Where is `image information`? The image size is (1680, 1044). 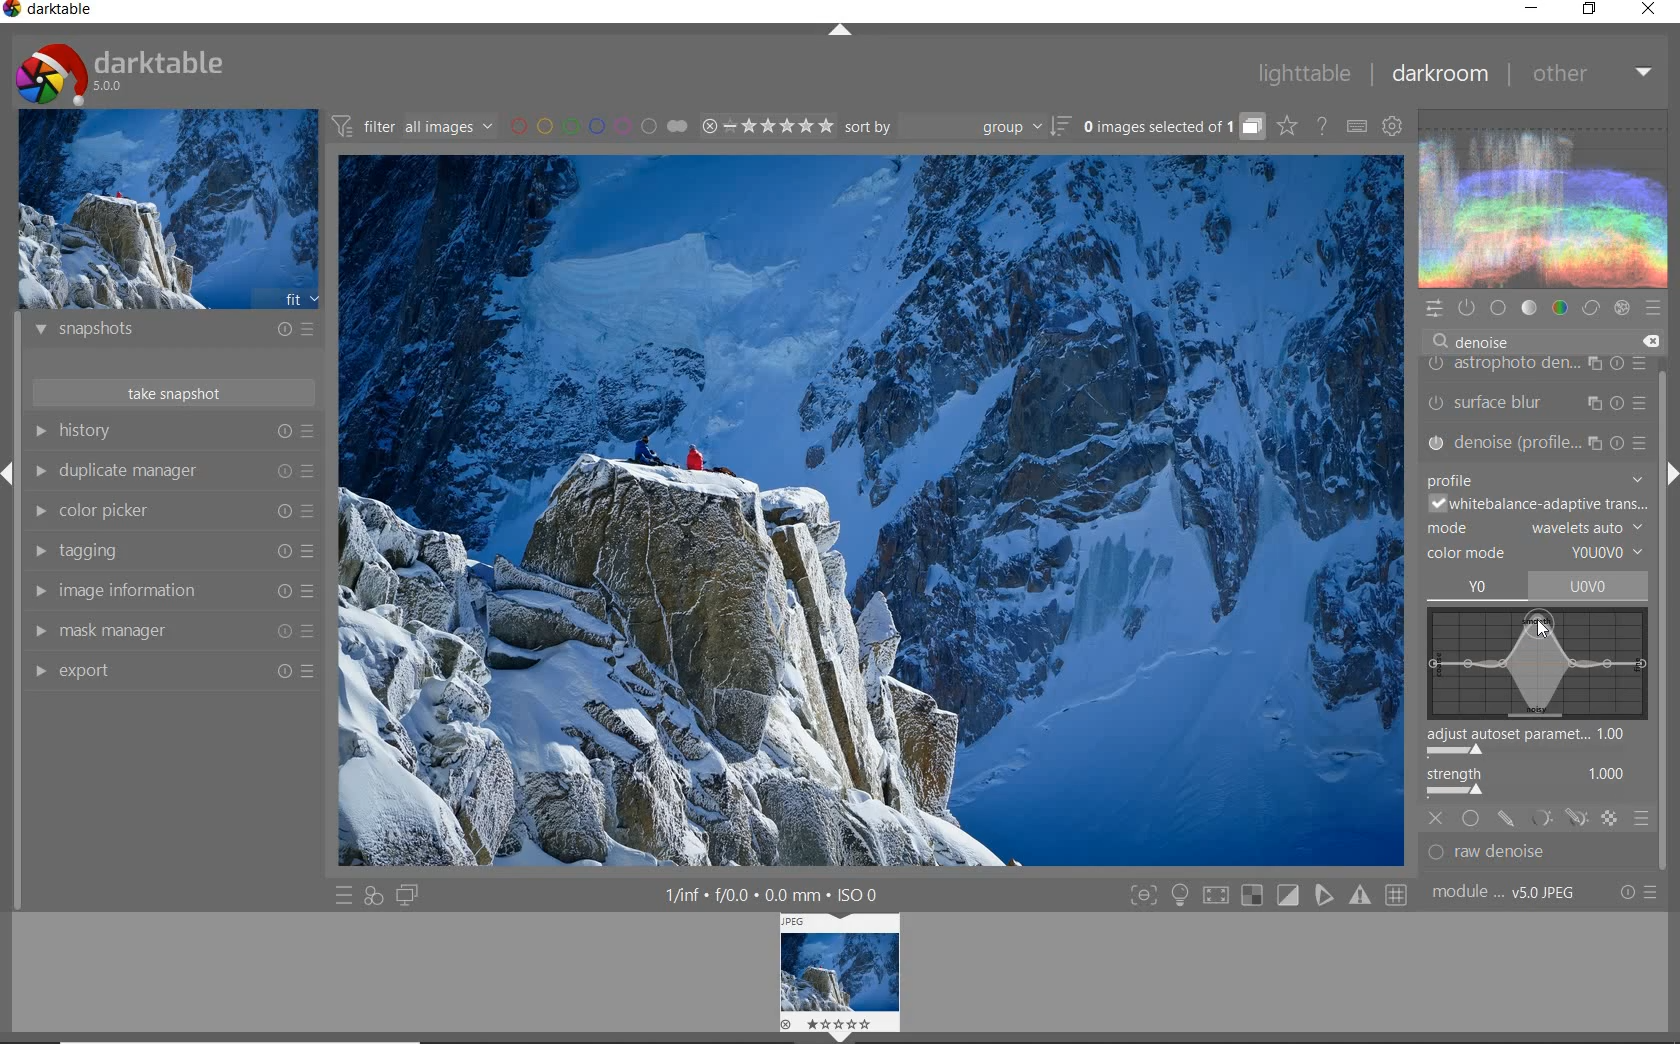
image information is located at coordinates (172, 591).